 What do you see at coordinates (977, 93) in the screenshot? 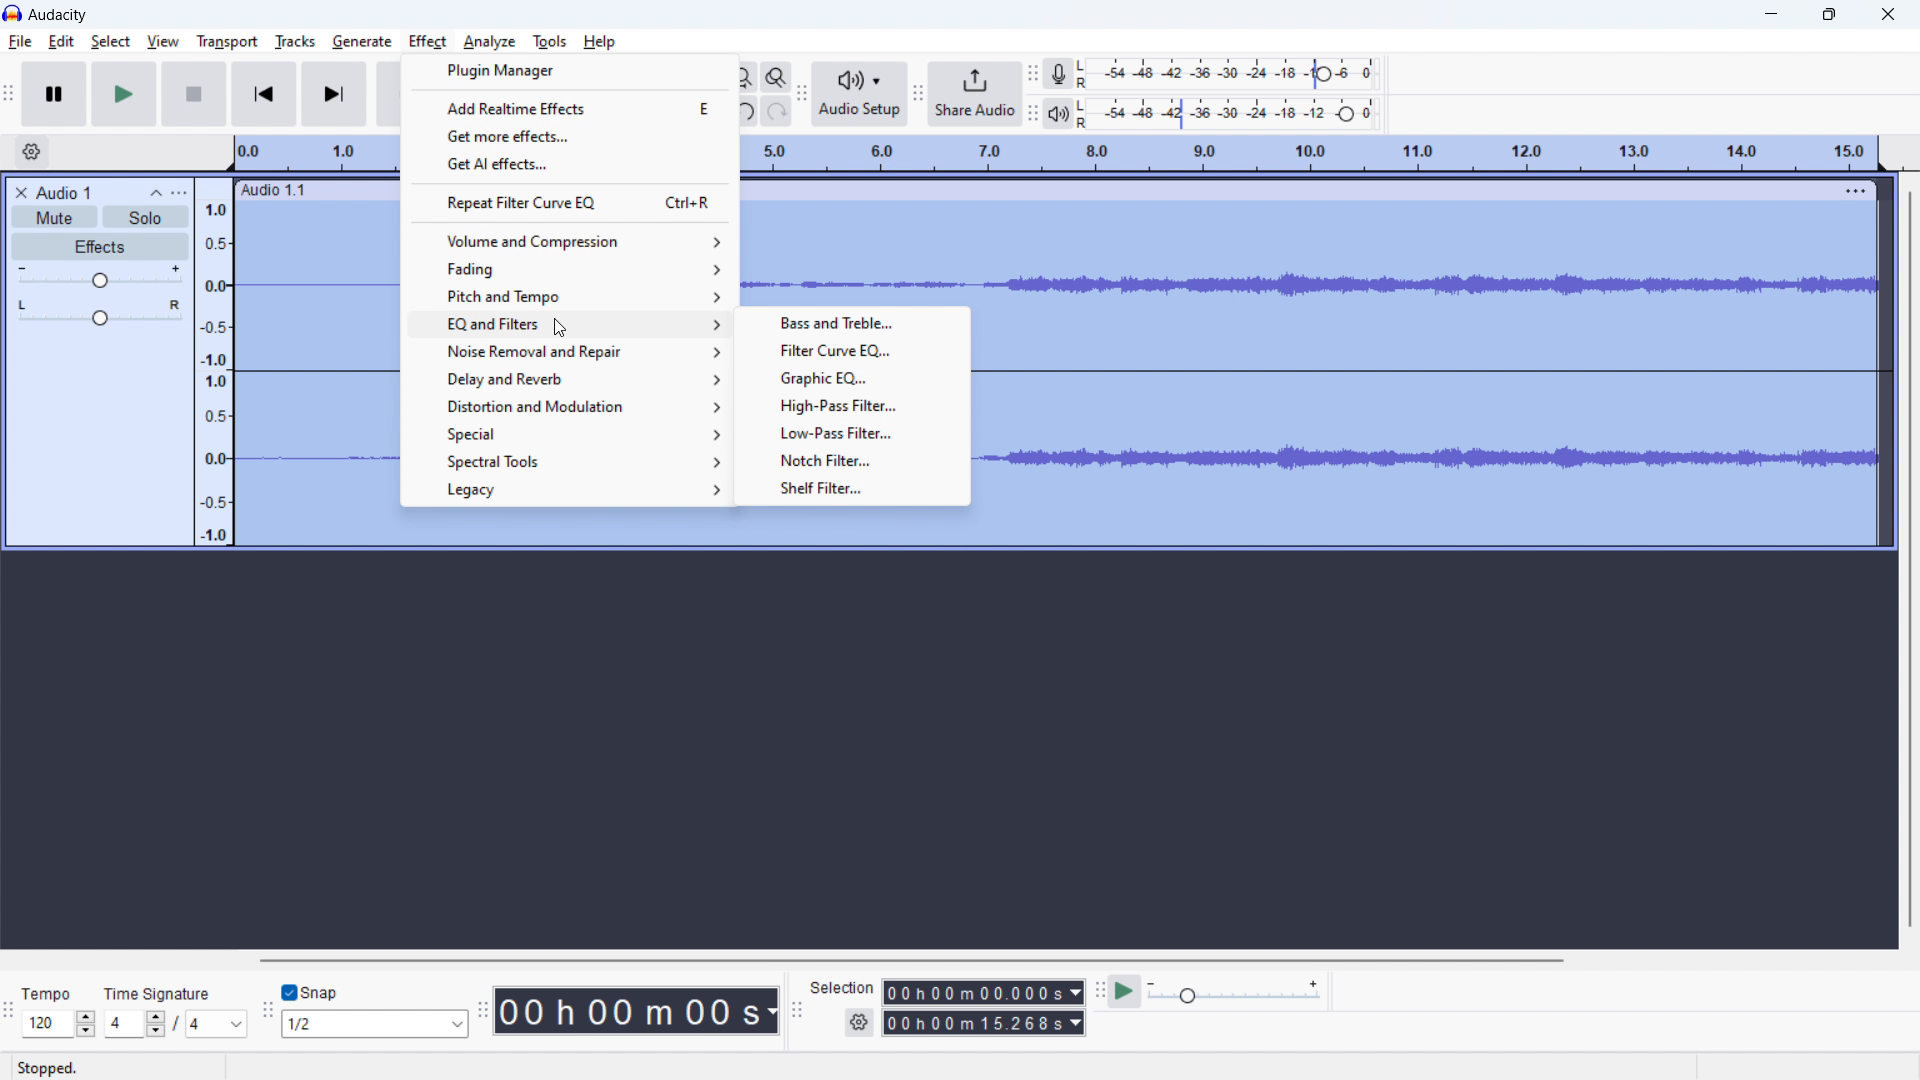
I see `share audio` at bounding box center [977, 93].